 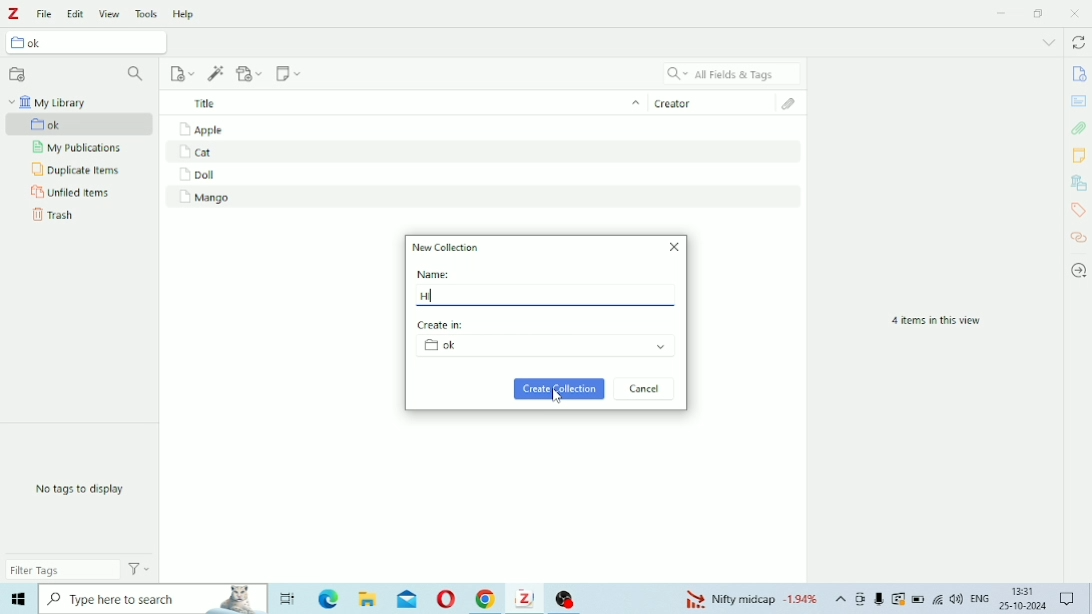 I want to click on Warning, so click(x=899, y=599).